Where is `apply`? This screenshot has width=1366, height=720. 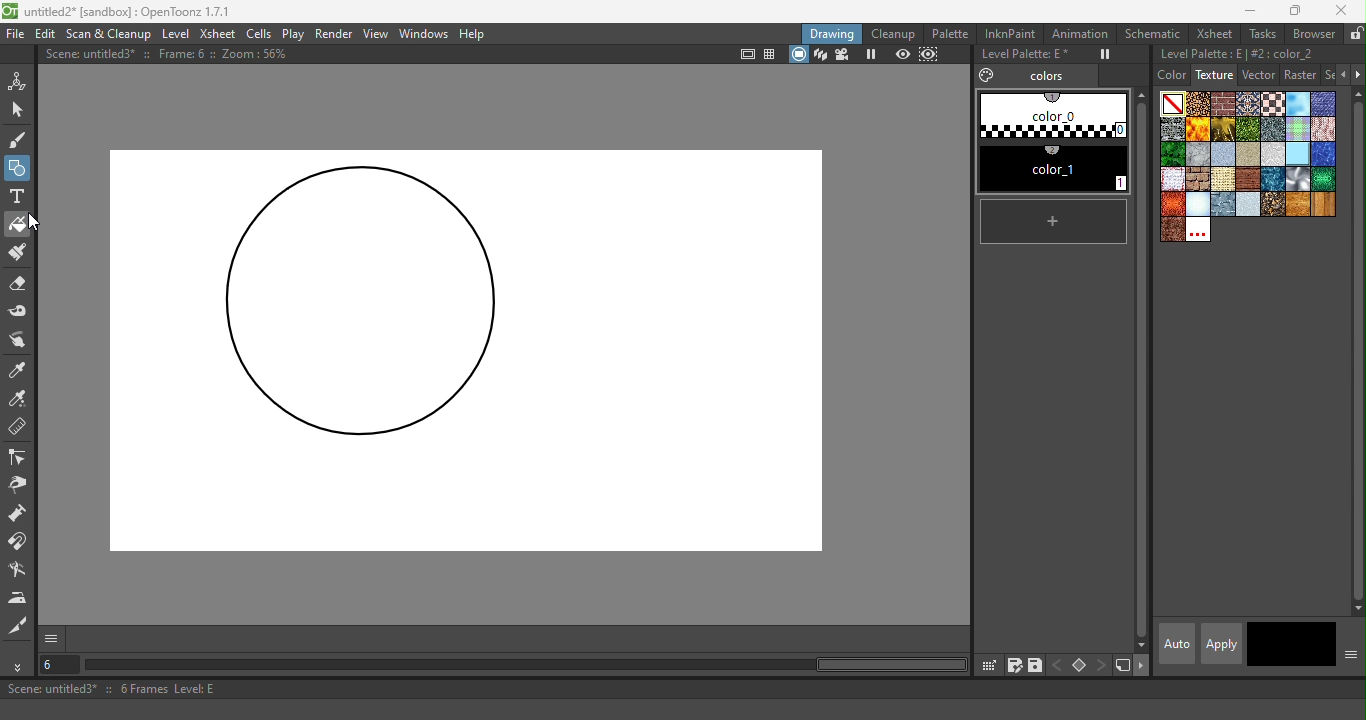 apply is located at coordinates (1221, 644).